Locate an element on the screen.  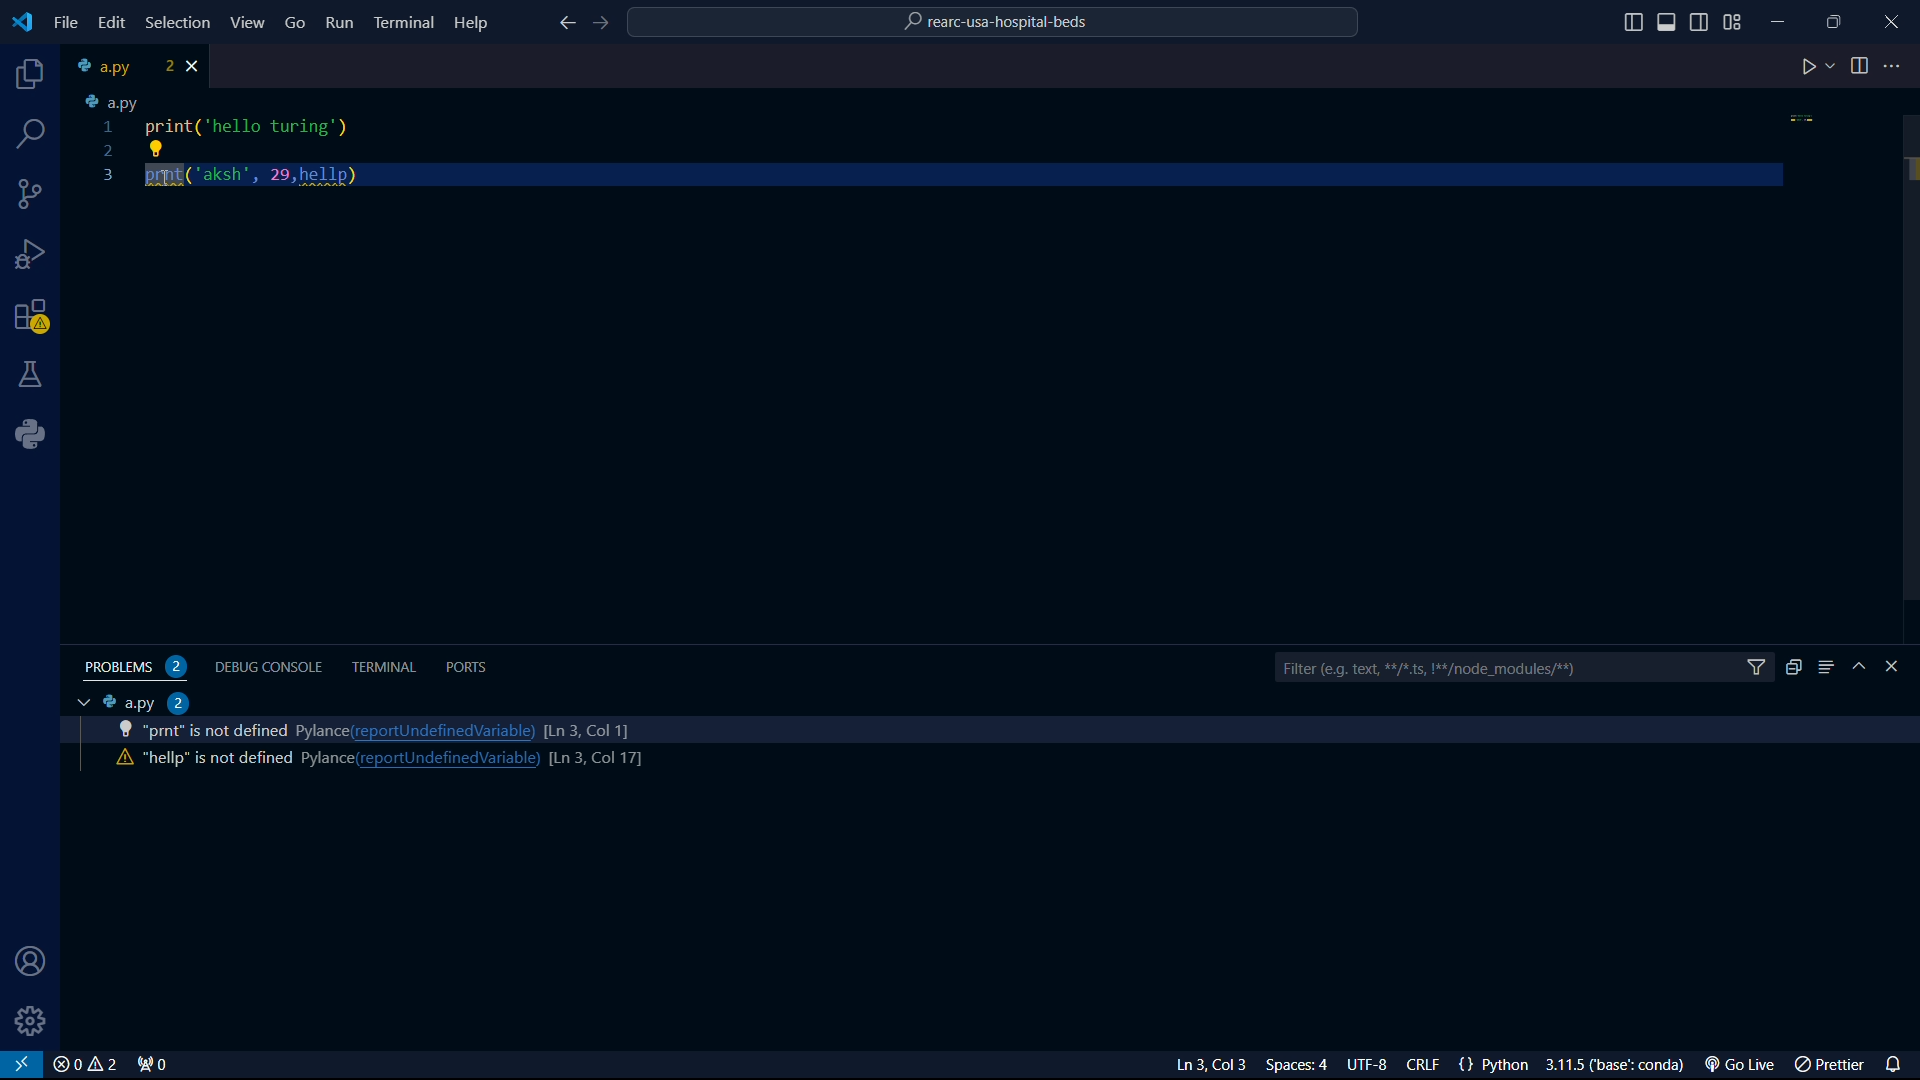
Run is located at coordinates (341, 26).